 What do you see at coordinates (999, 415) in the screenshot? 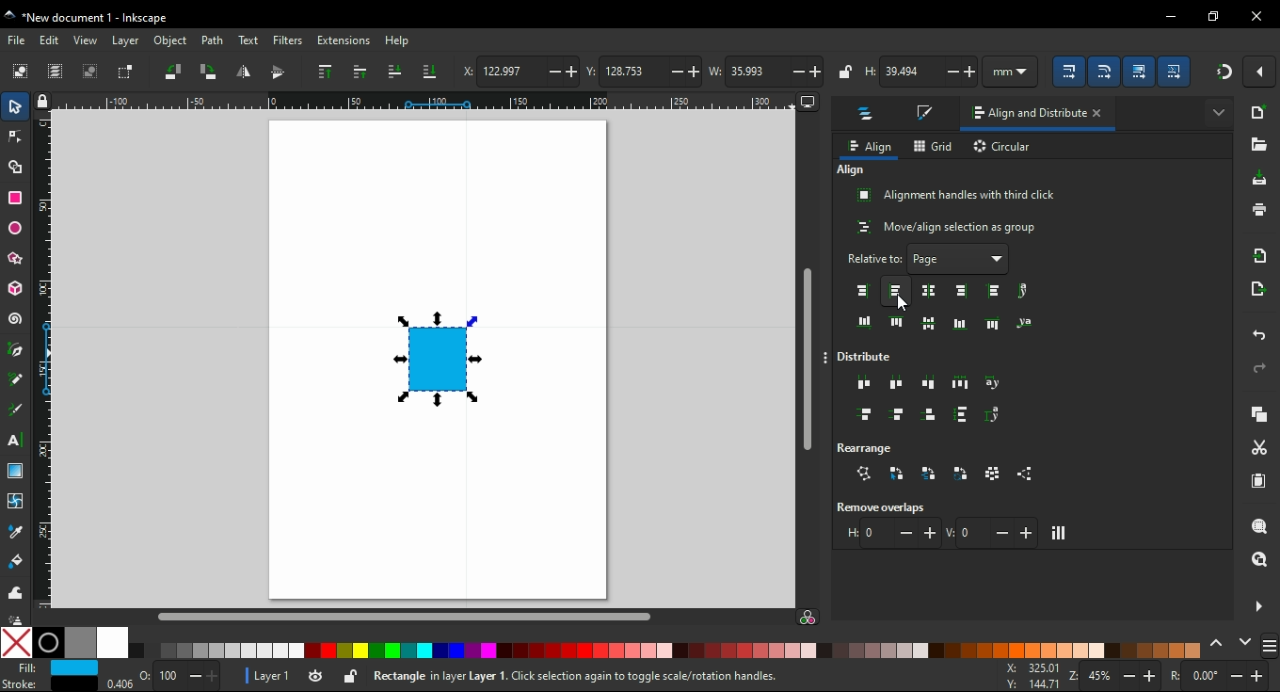
I see `distribute anchors vertically ` at bounding box center [999, 415].